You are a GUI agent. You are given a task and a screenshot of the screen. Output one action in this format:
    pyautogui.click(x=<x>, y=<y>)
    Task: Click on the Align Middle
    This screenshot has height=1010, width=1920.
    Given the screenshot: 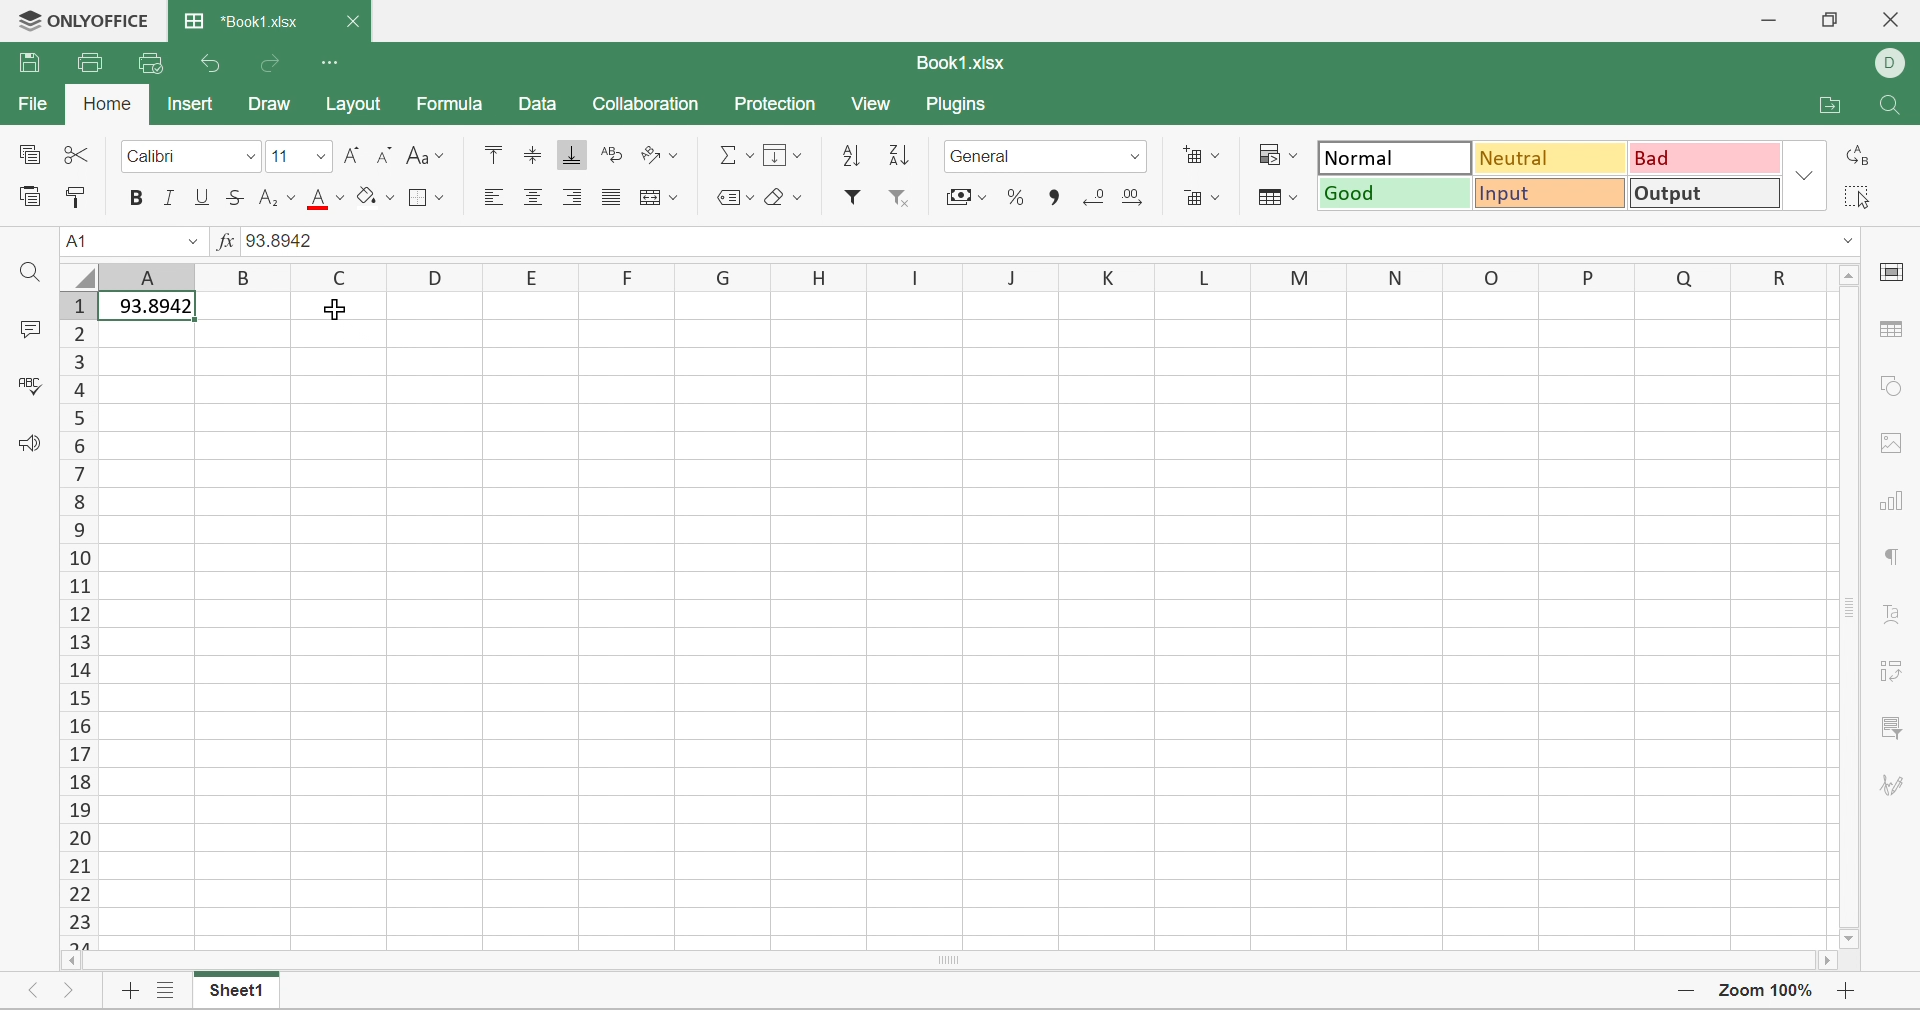 What is the action you would take?
    pyautogui.click(x=533, y=154)
    